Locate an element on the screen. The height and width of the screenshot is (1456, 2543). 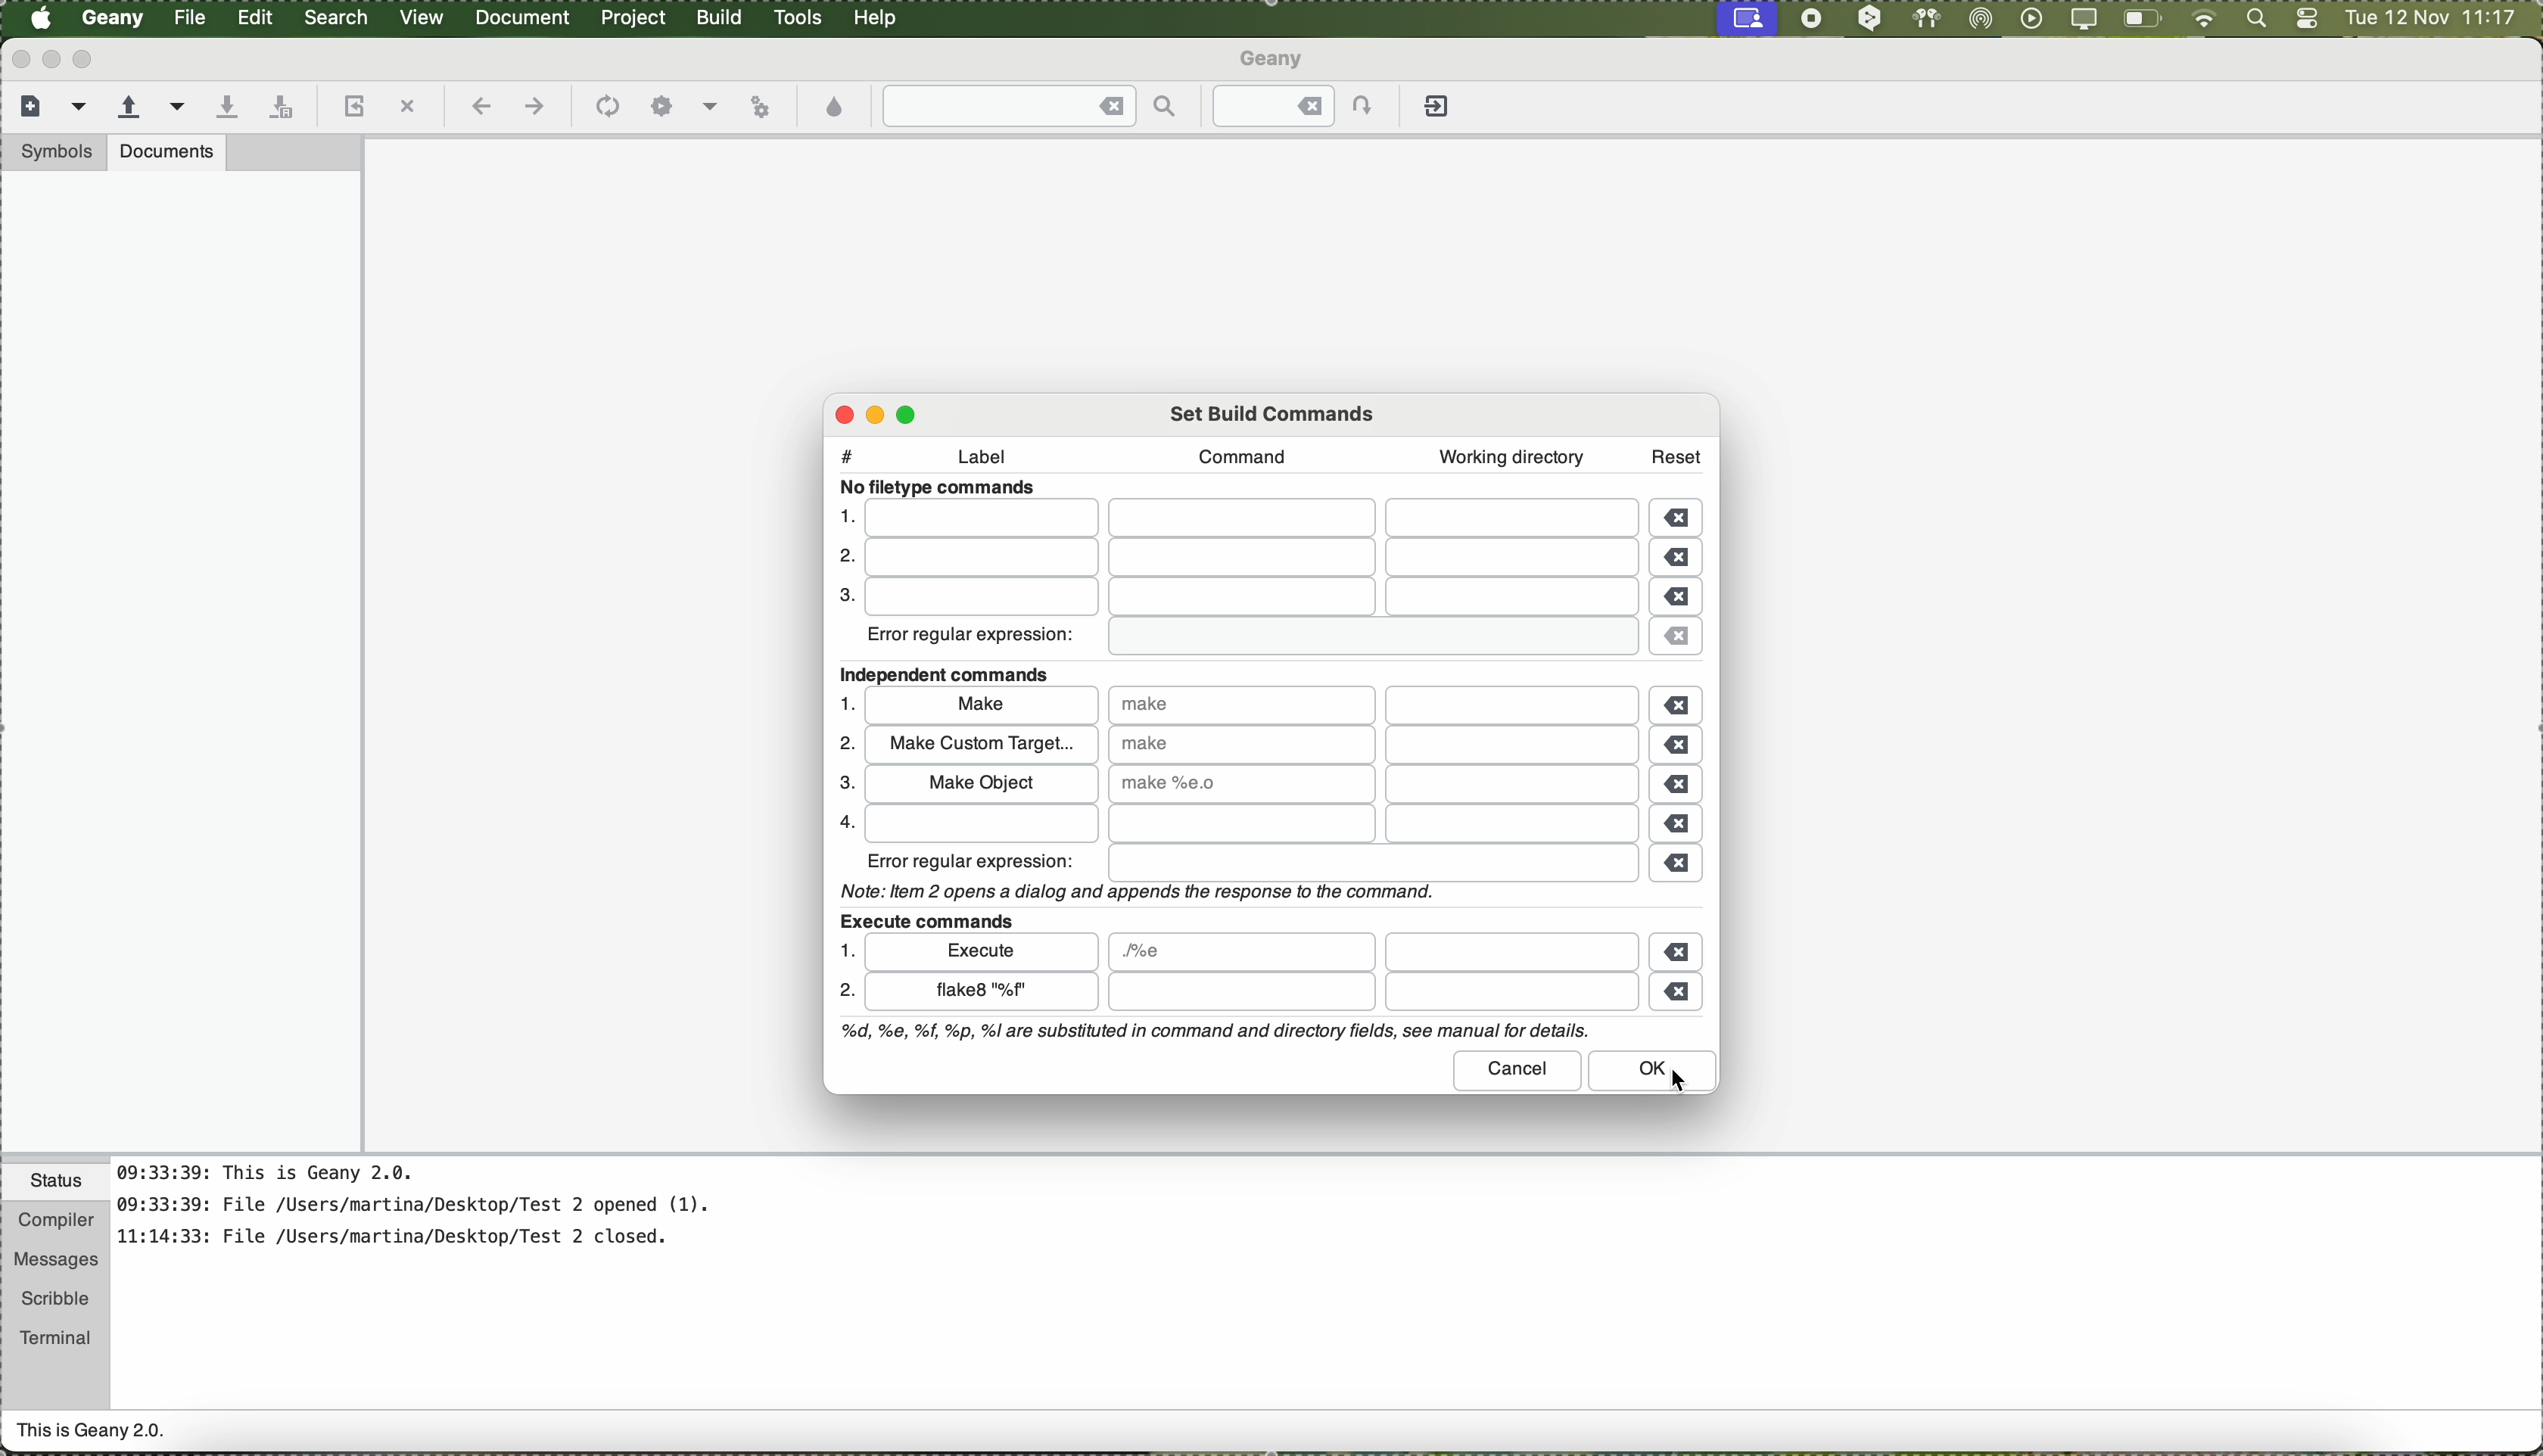
new file is located at coordinates (27, 104).